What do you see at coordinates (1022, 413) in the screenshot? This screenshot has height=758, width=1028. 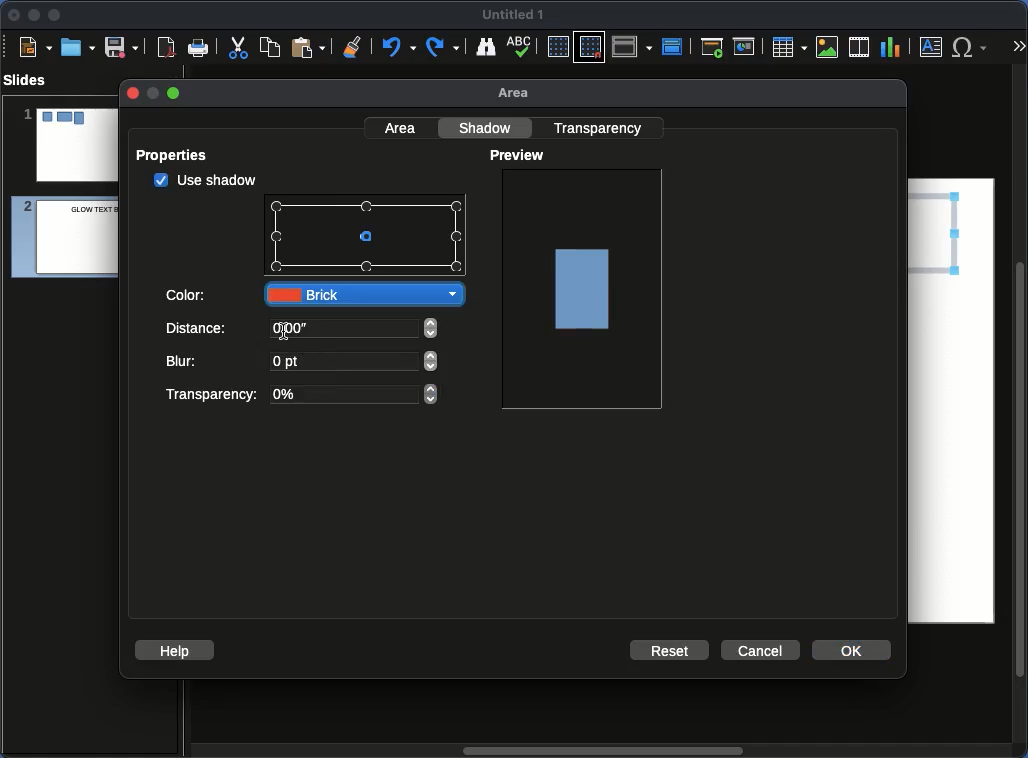 I see `Scroll` at bounding box center [1022, 413].